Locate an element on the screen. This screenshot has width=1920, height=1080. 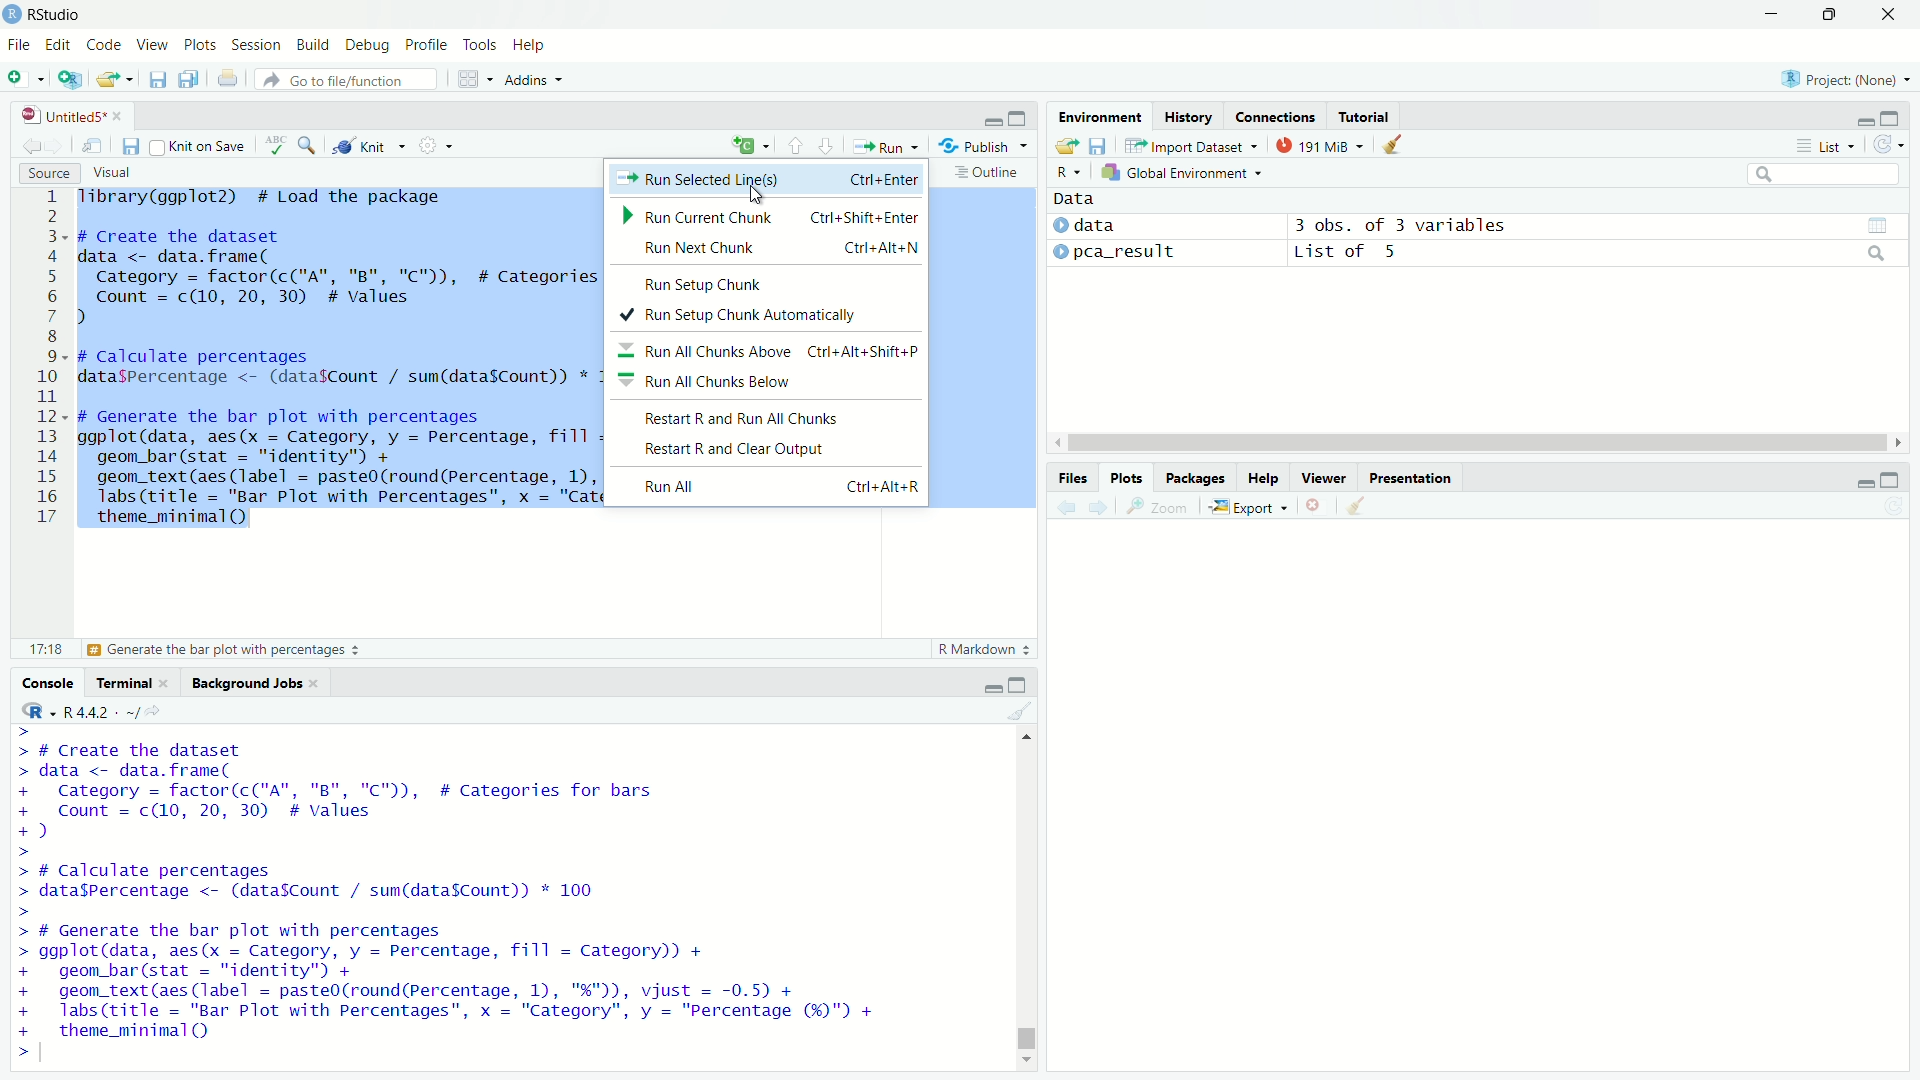
environment is located at coordinates (1101, 116).